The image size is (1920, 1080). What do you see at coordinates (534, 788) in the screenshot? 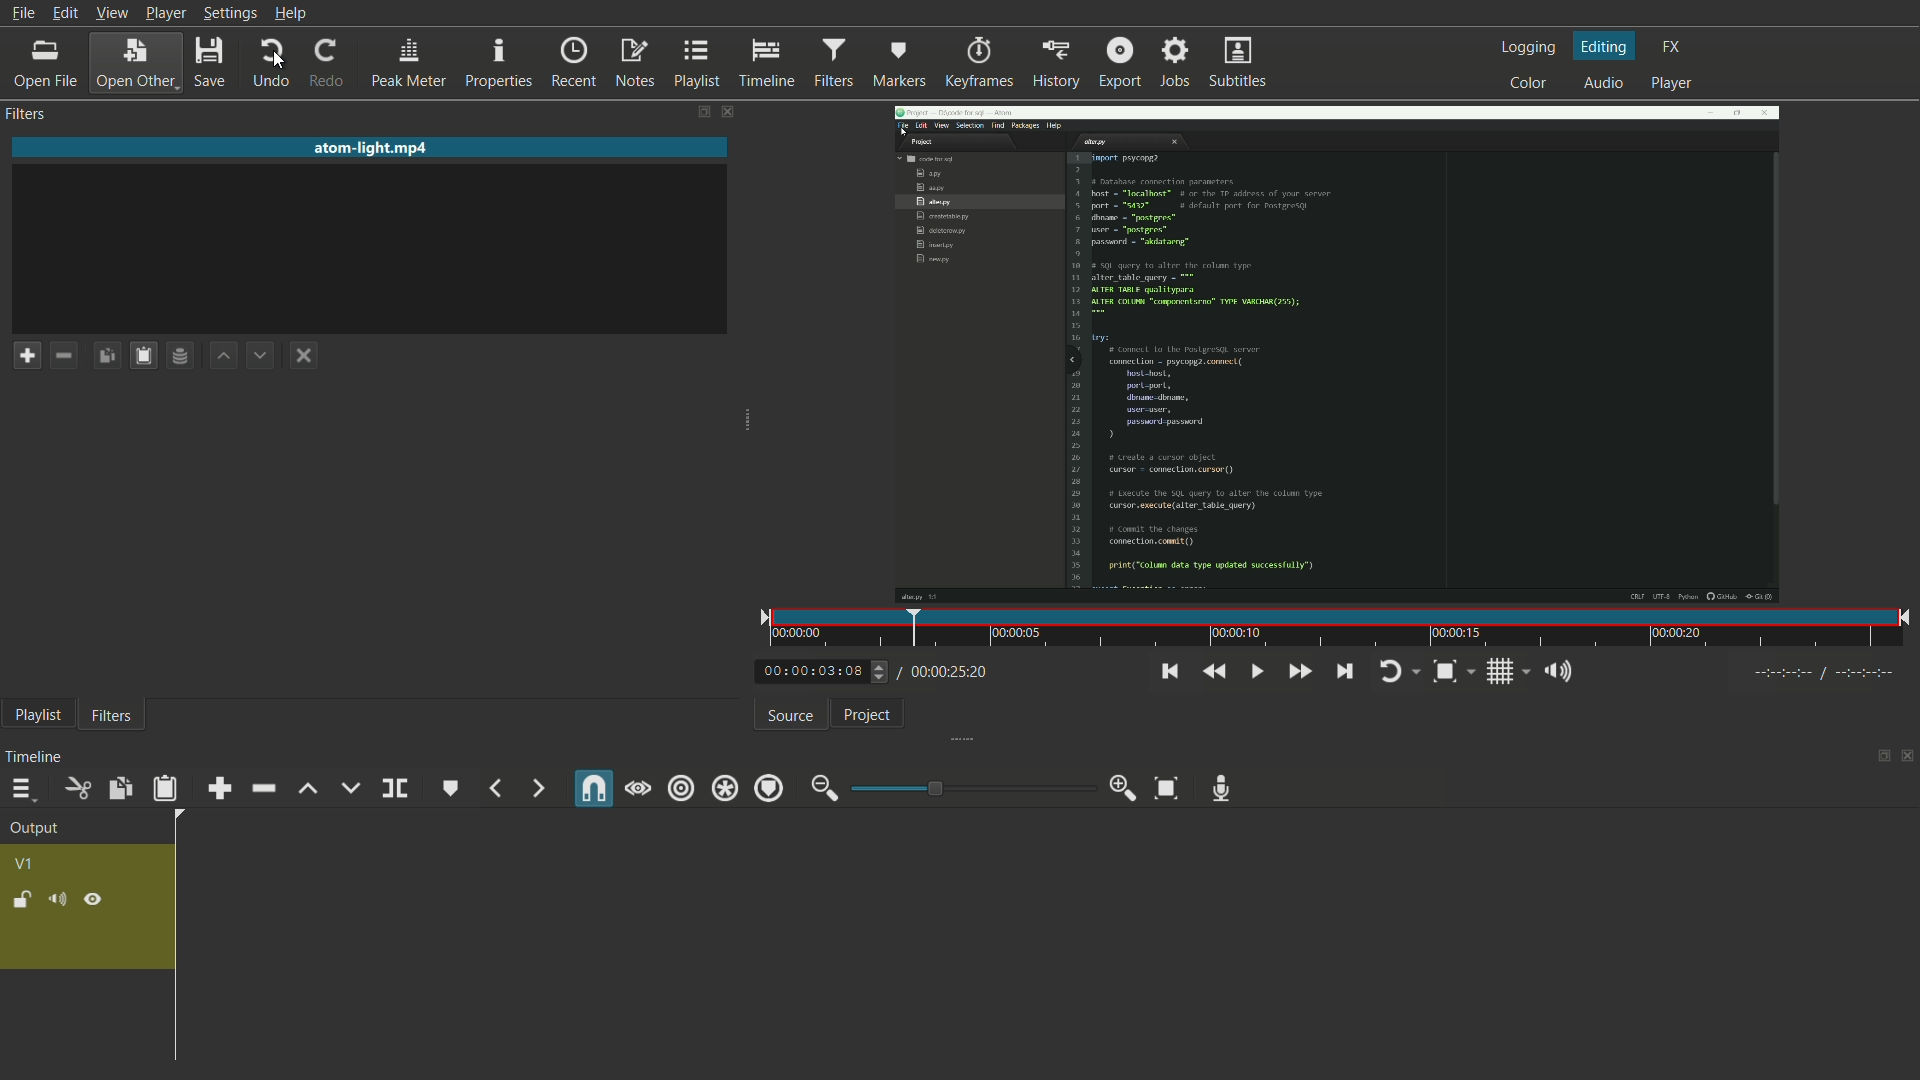
I see `next marker` at bounding box center [534, 788].